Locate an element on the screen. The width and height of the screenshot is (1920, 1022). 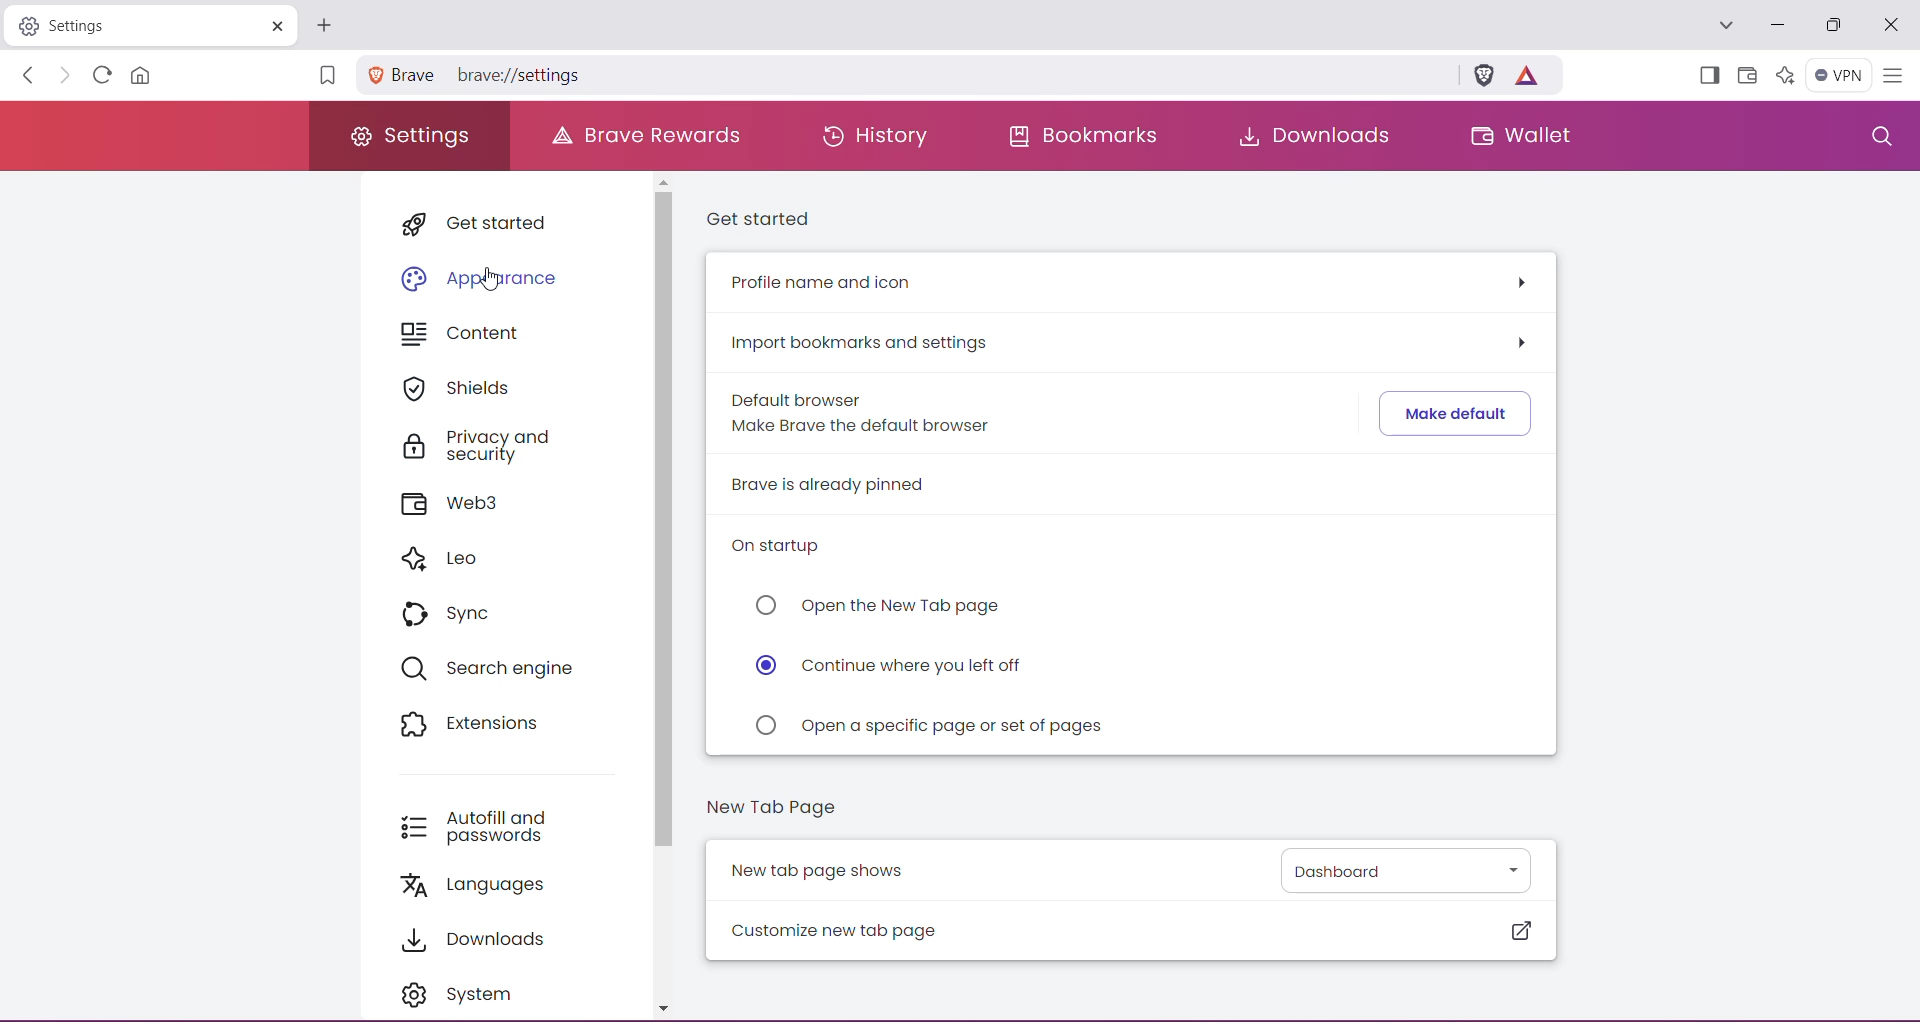
Search engine is located at coordinates (485, 667).